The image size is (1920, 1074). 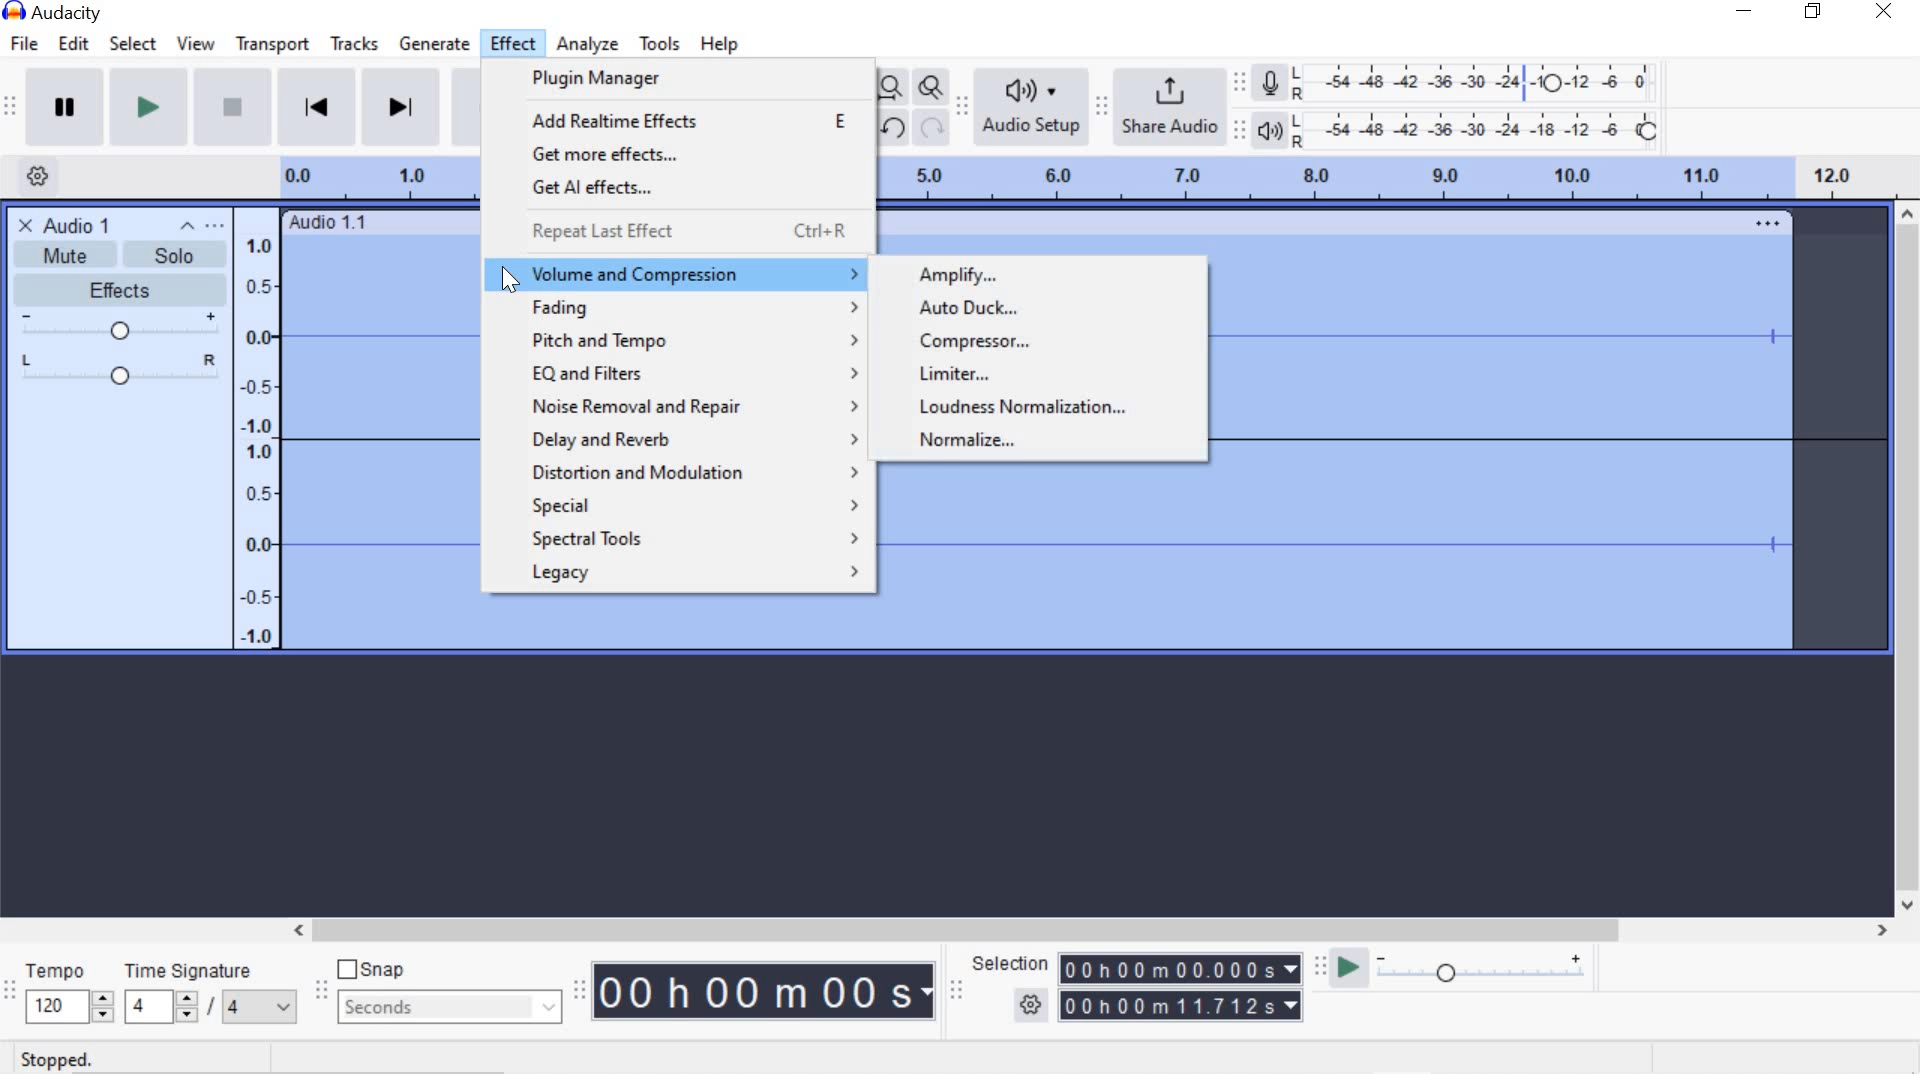 What do you see at coordinates (640, 81) in the screenshot?
I see `plugin manager` at bounding box center [640, 81].